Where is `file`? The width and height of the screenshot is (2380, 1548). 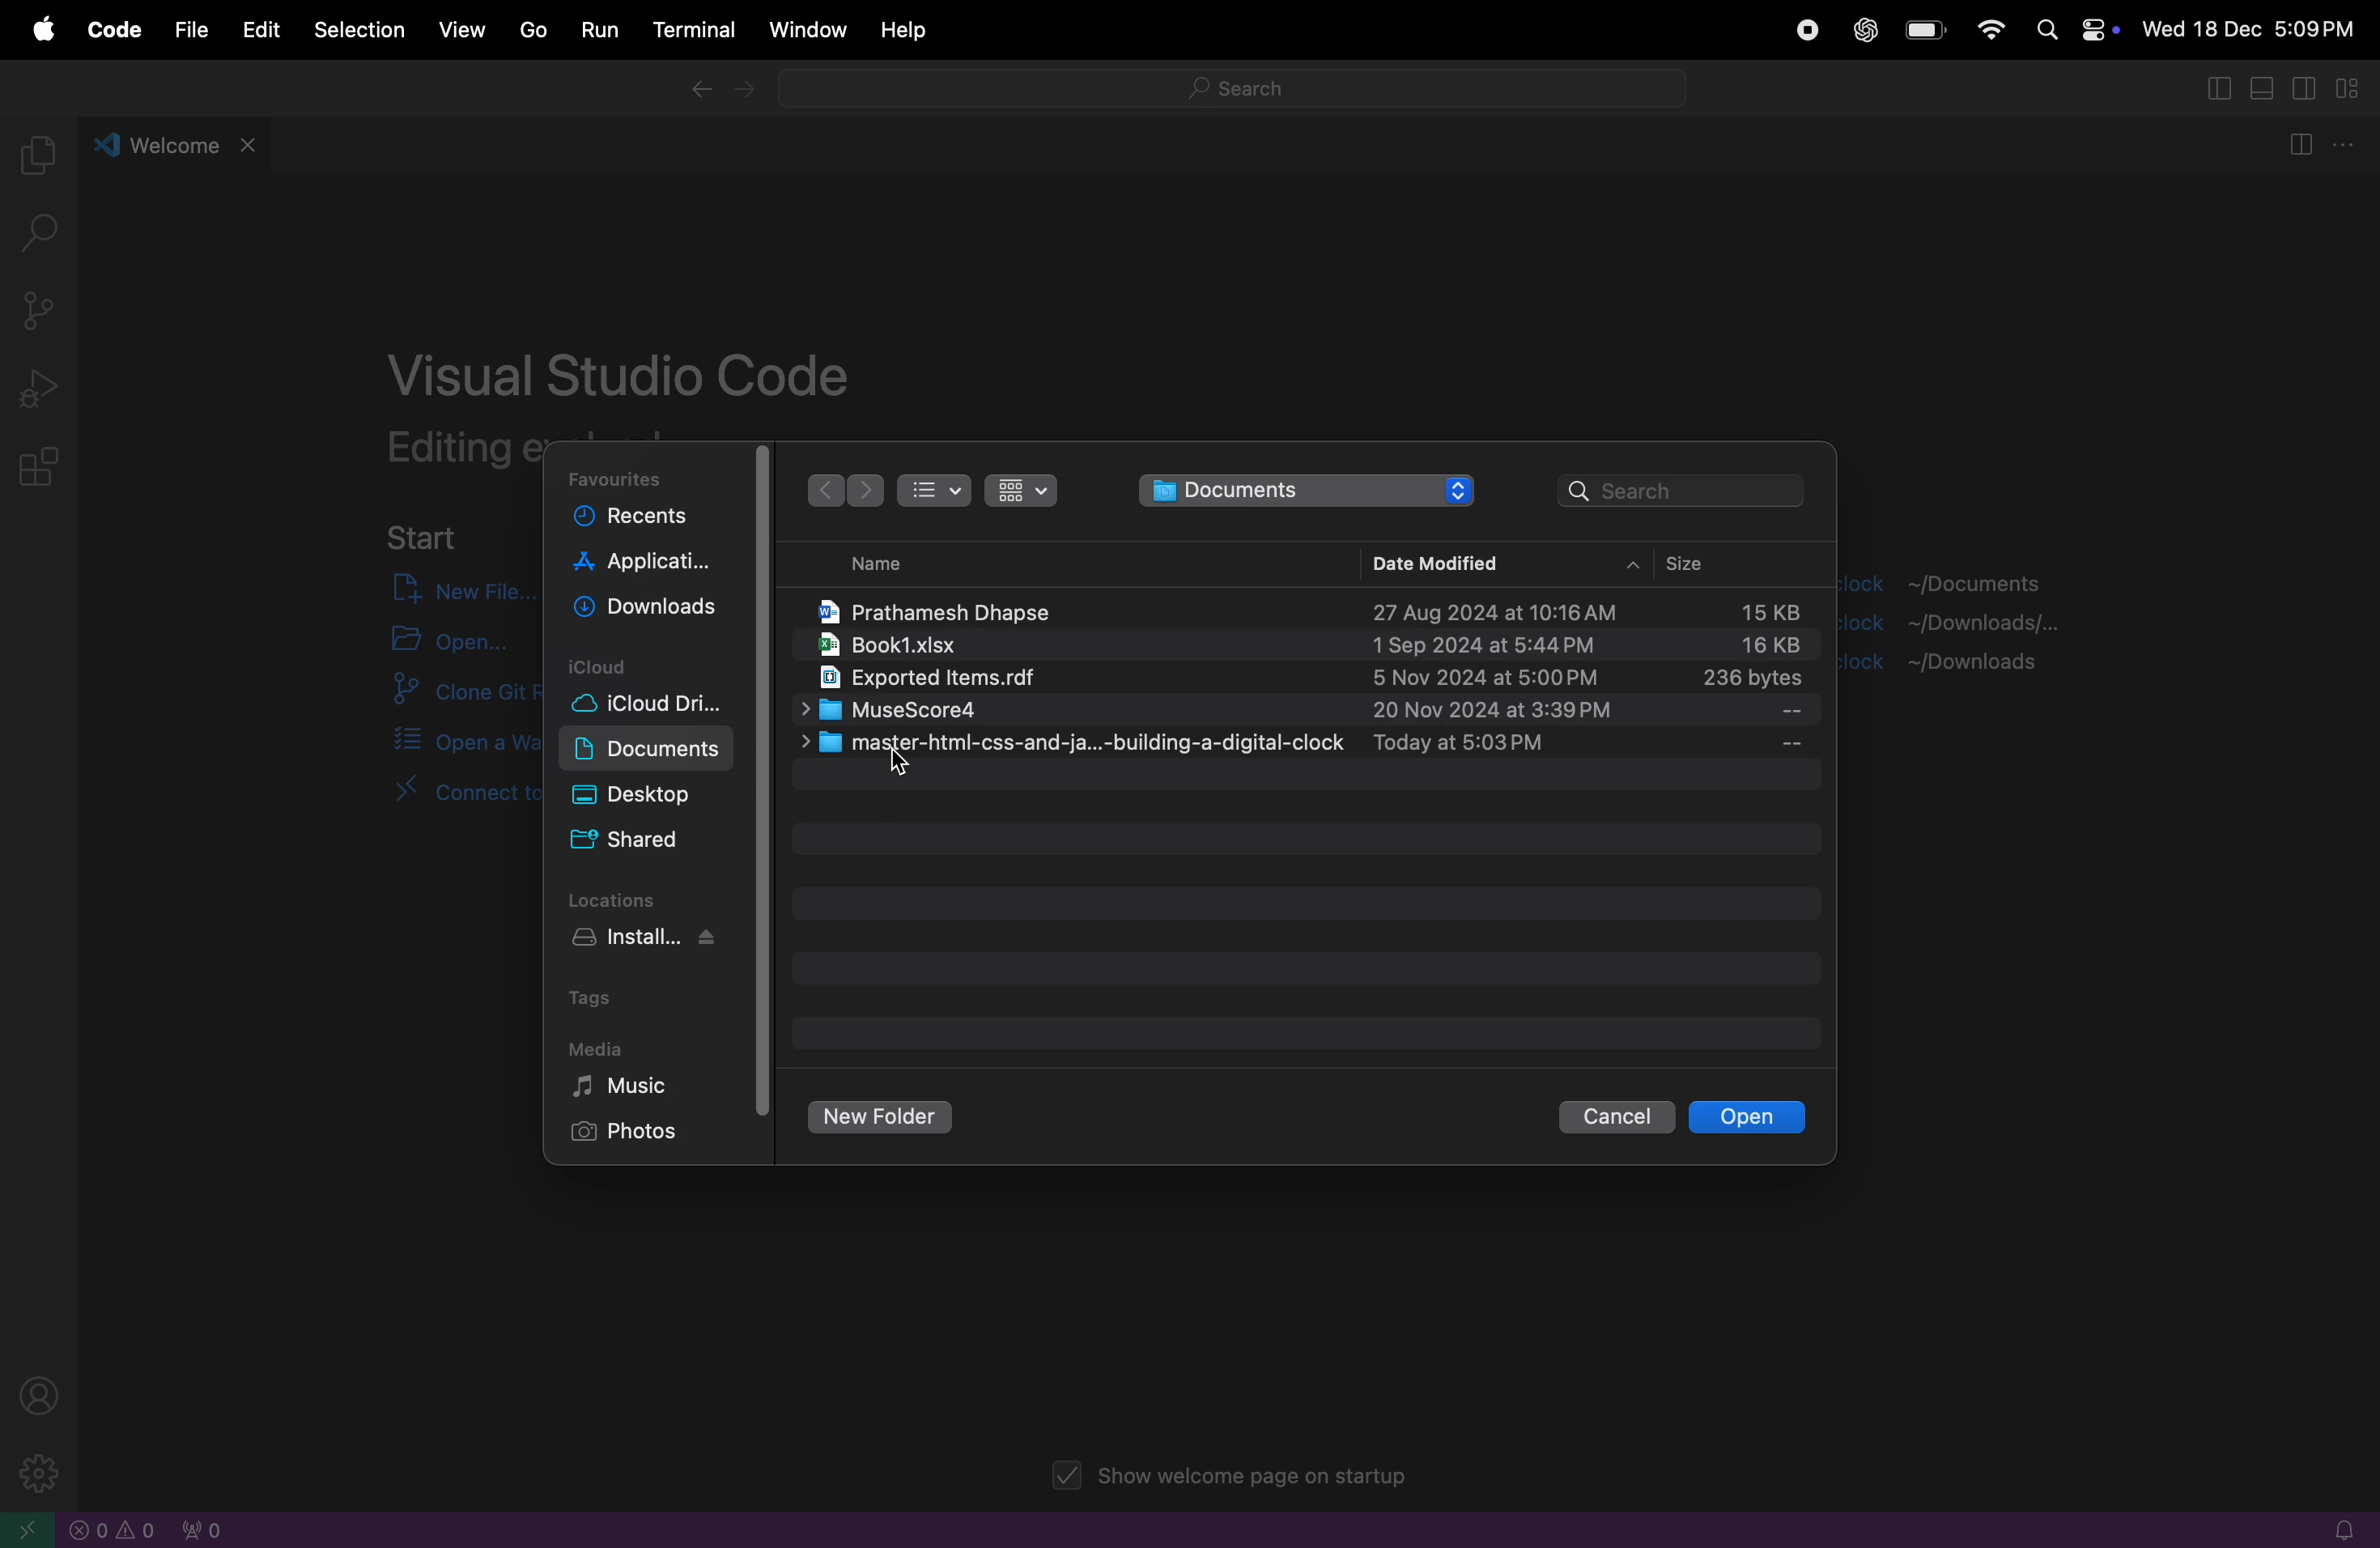 file is located at coordinates (186, 29).